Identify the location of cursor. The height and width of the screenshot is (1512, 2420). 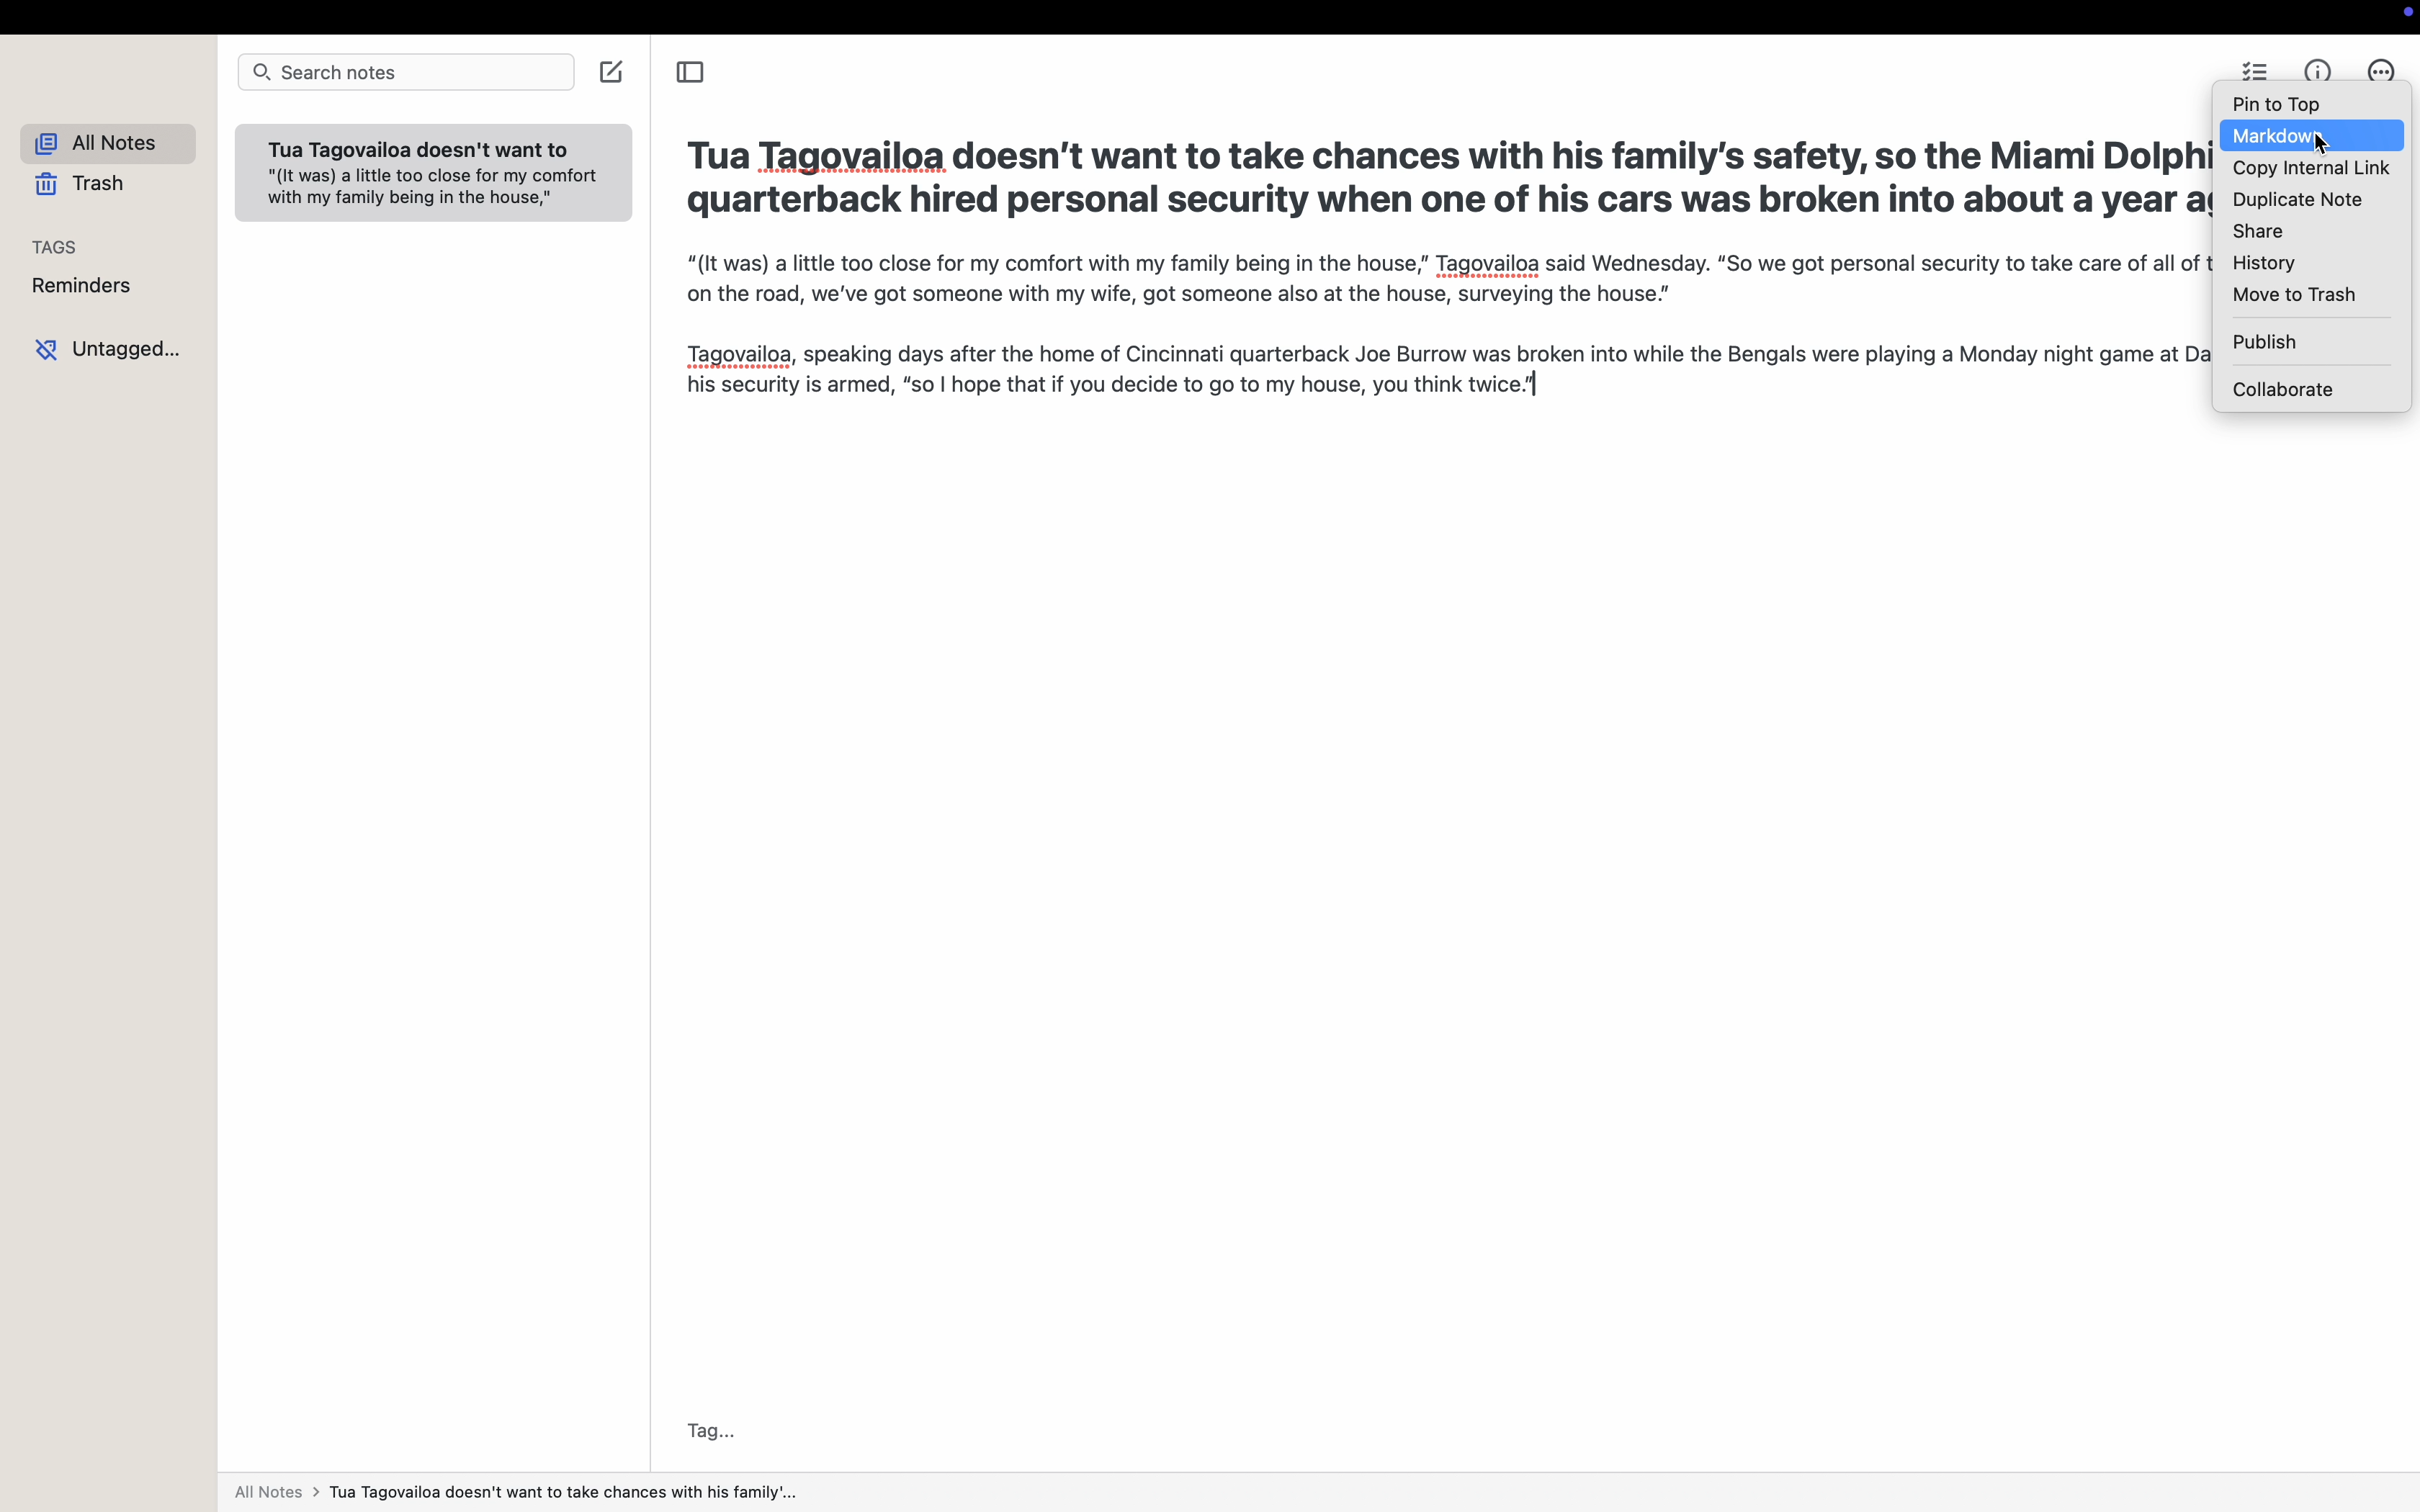
(2332, 143).